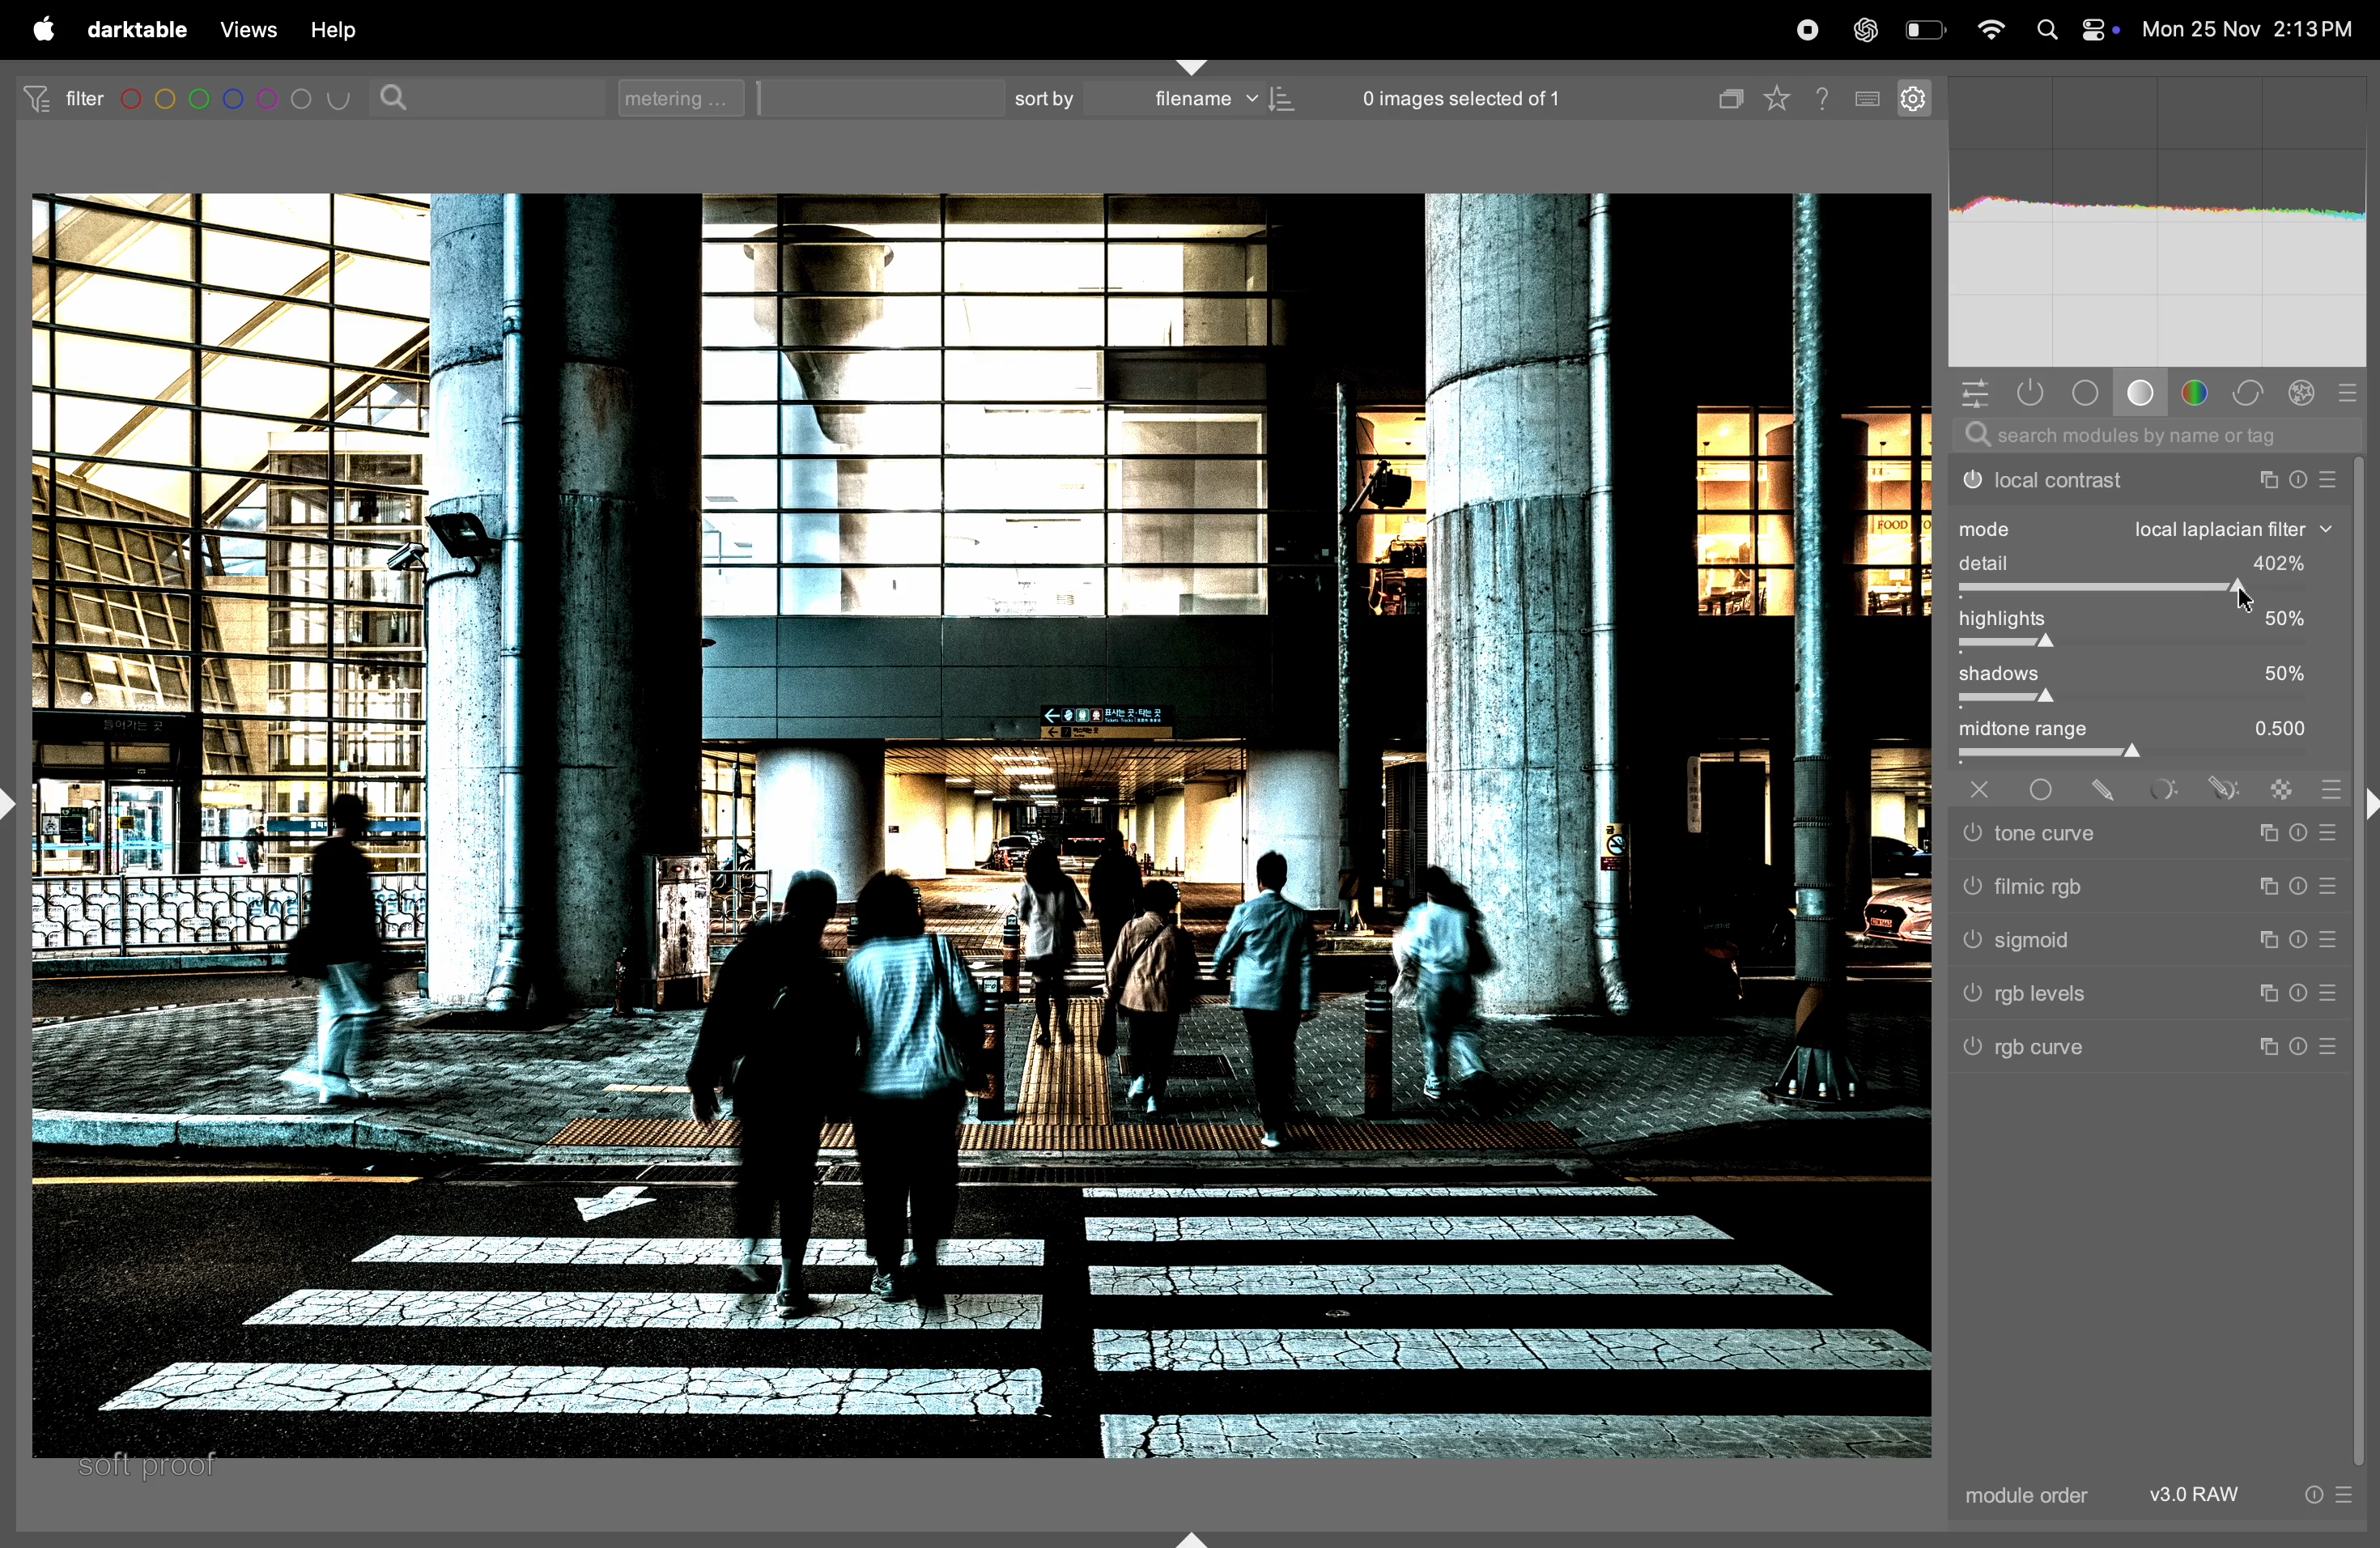 The height and width of the screenshot is (1548, 2380). Describe the element at coordinates (38, 29) in the screenshot. I see `apple menu` at that location.